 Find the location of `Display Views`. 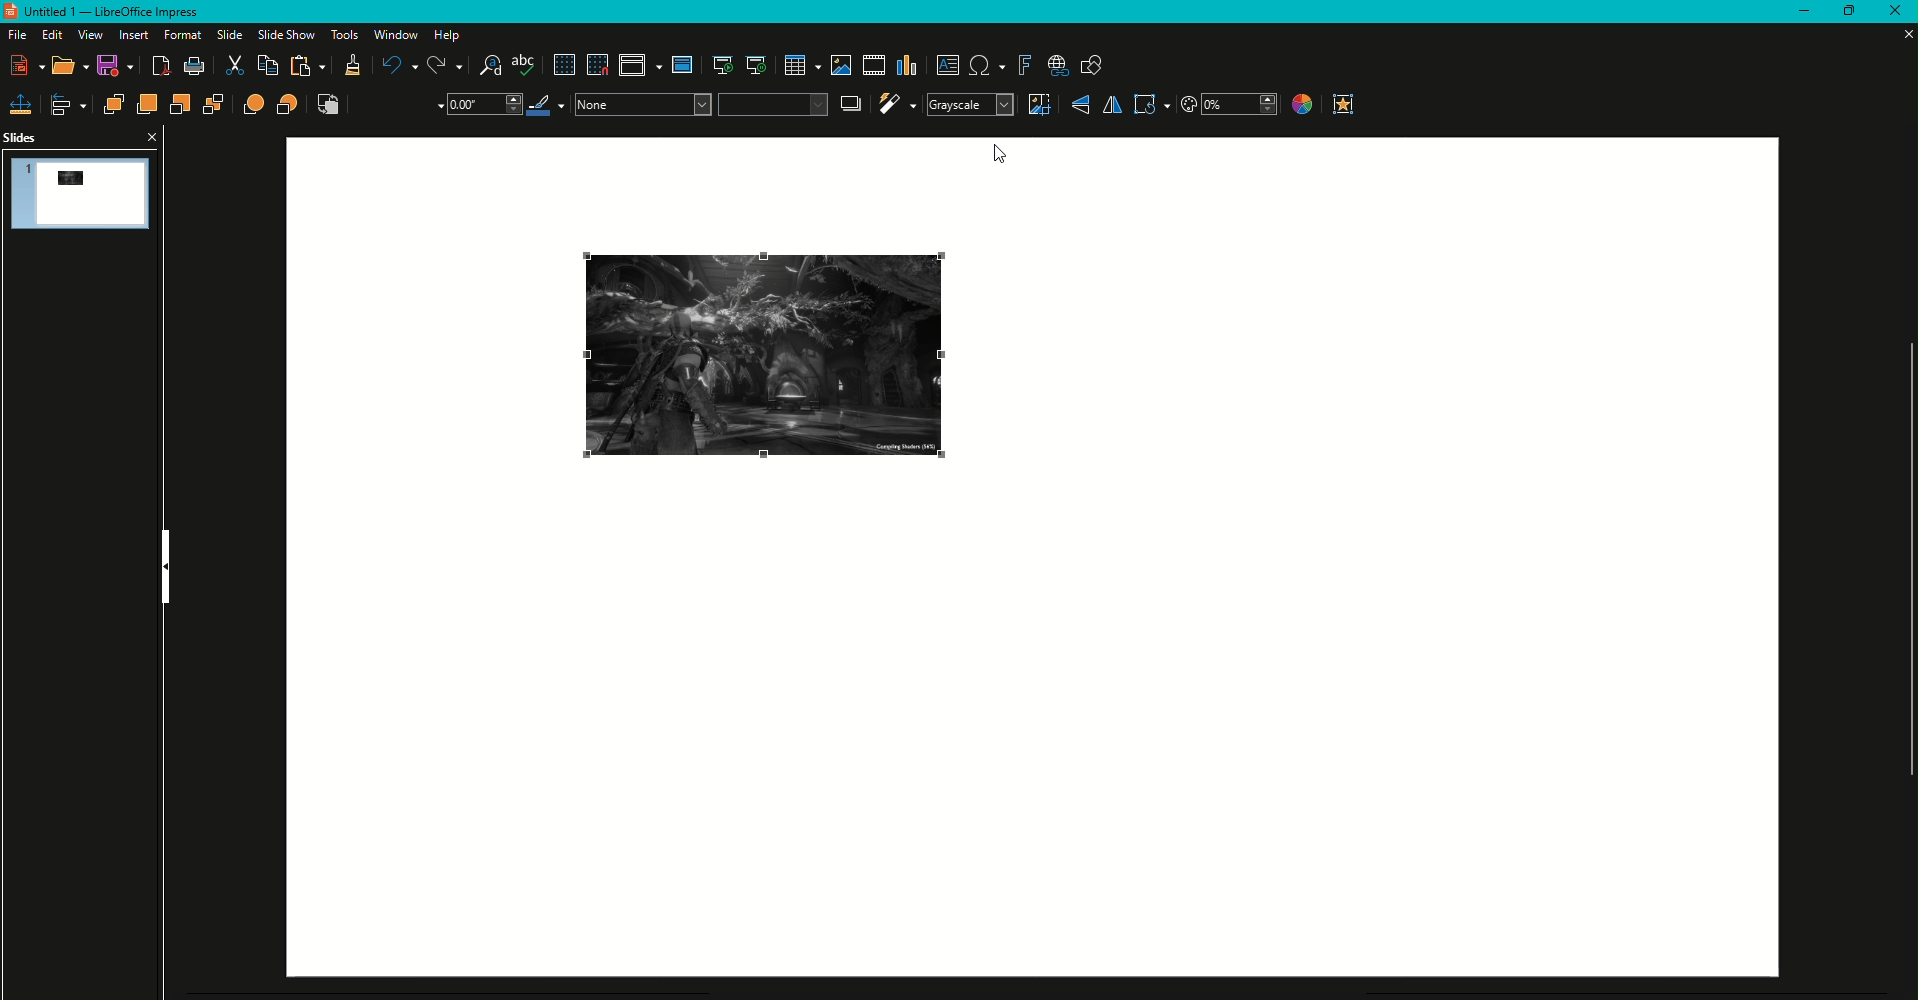

Display Views is located at coordinates (640, 68).